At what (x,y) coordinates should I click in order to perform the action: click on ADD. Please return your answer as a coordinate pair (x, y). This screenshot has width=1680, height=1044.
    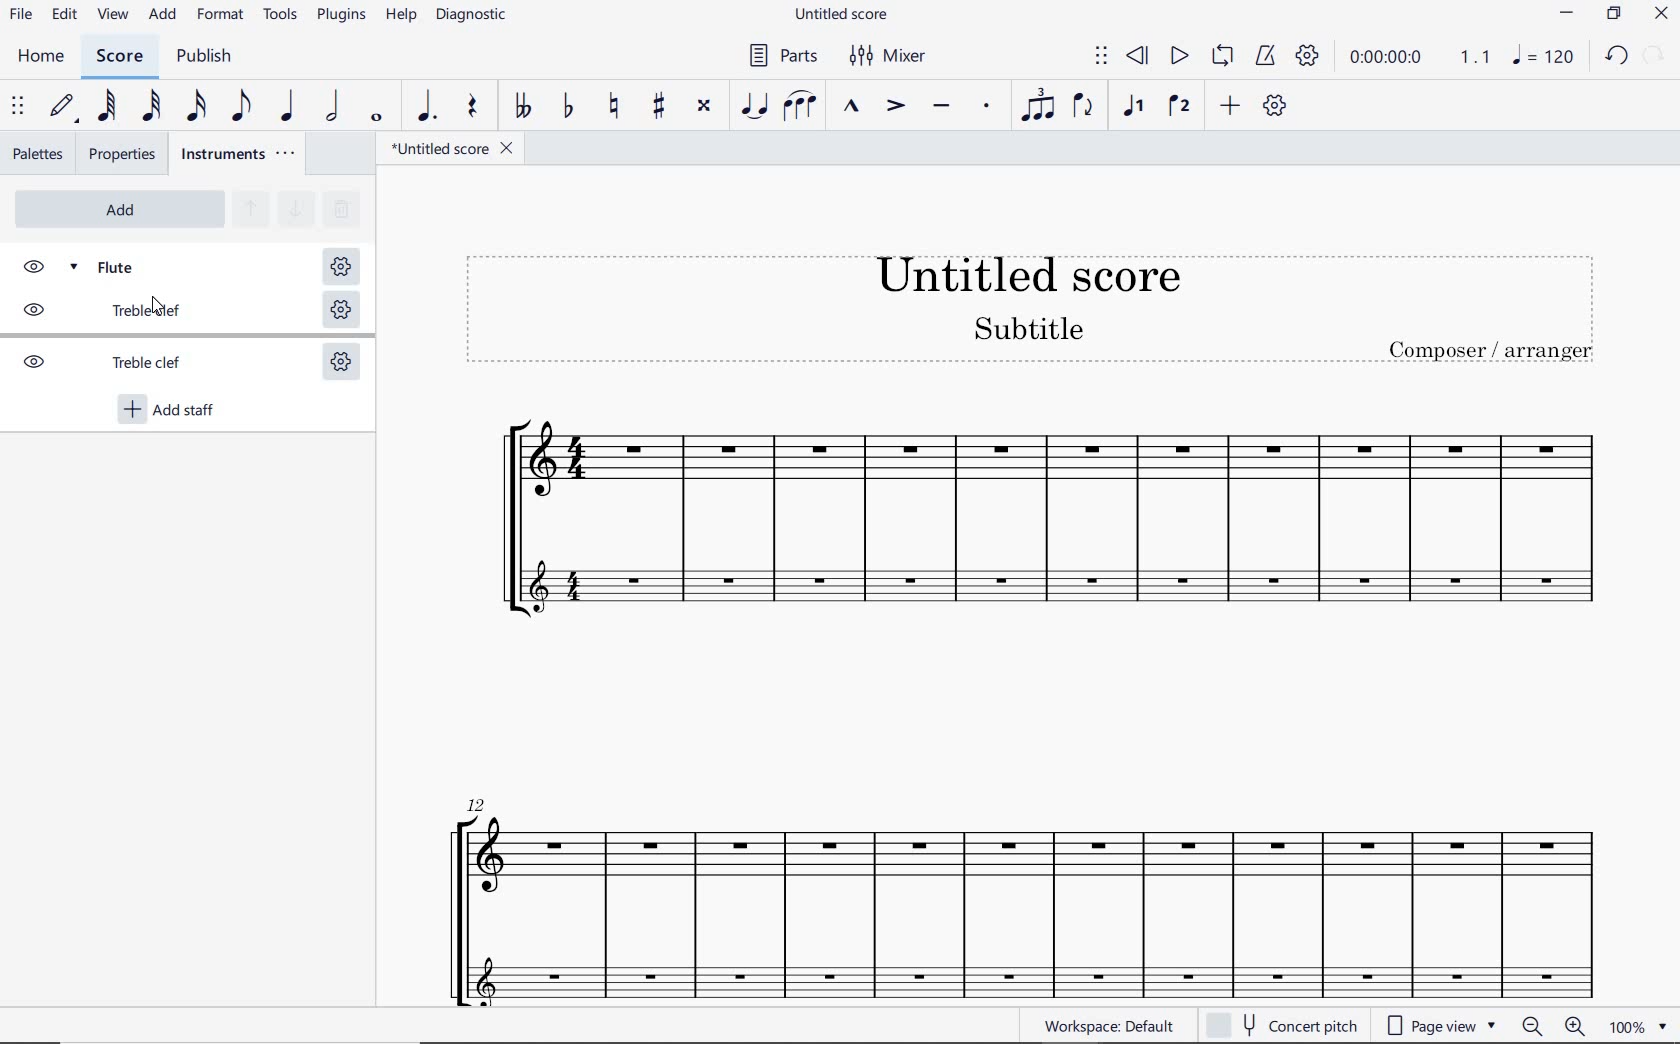
    Looking at the image, I should click on (117, 209).